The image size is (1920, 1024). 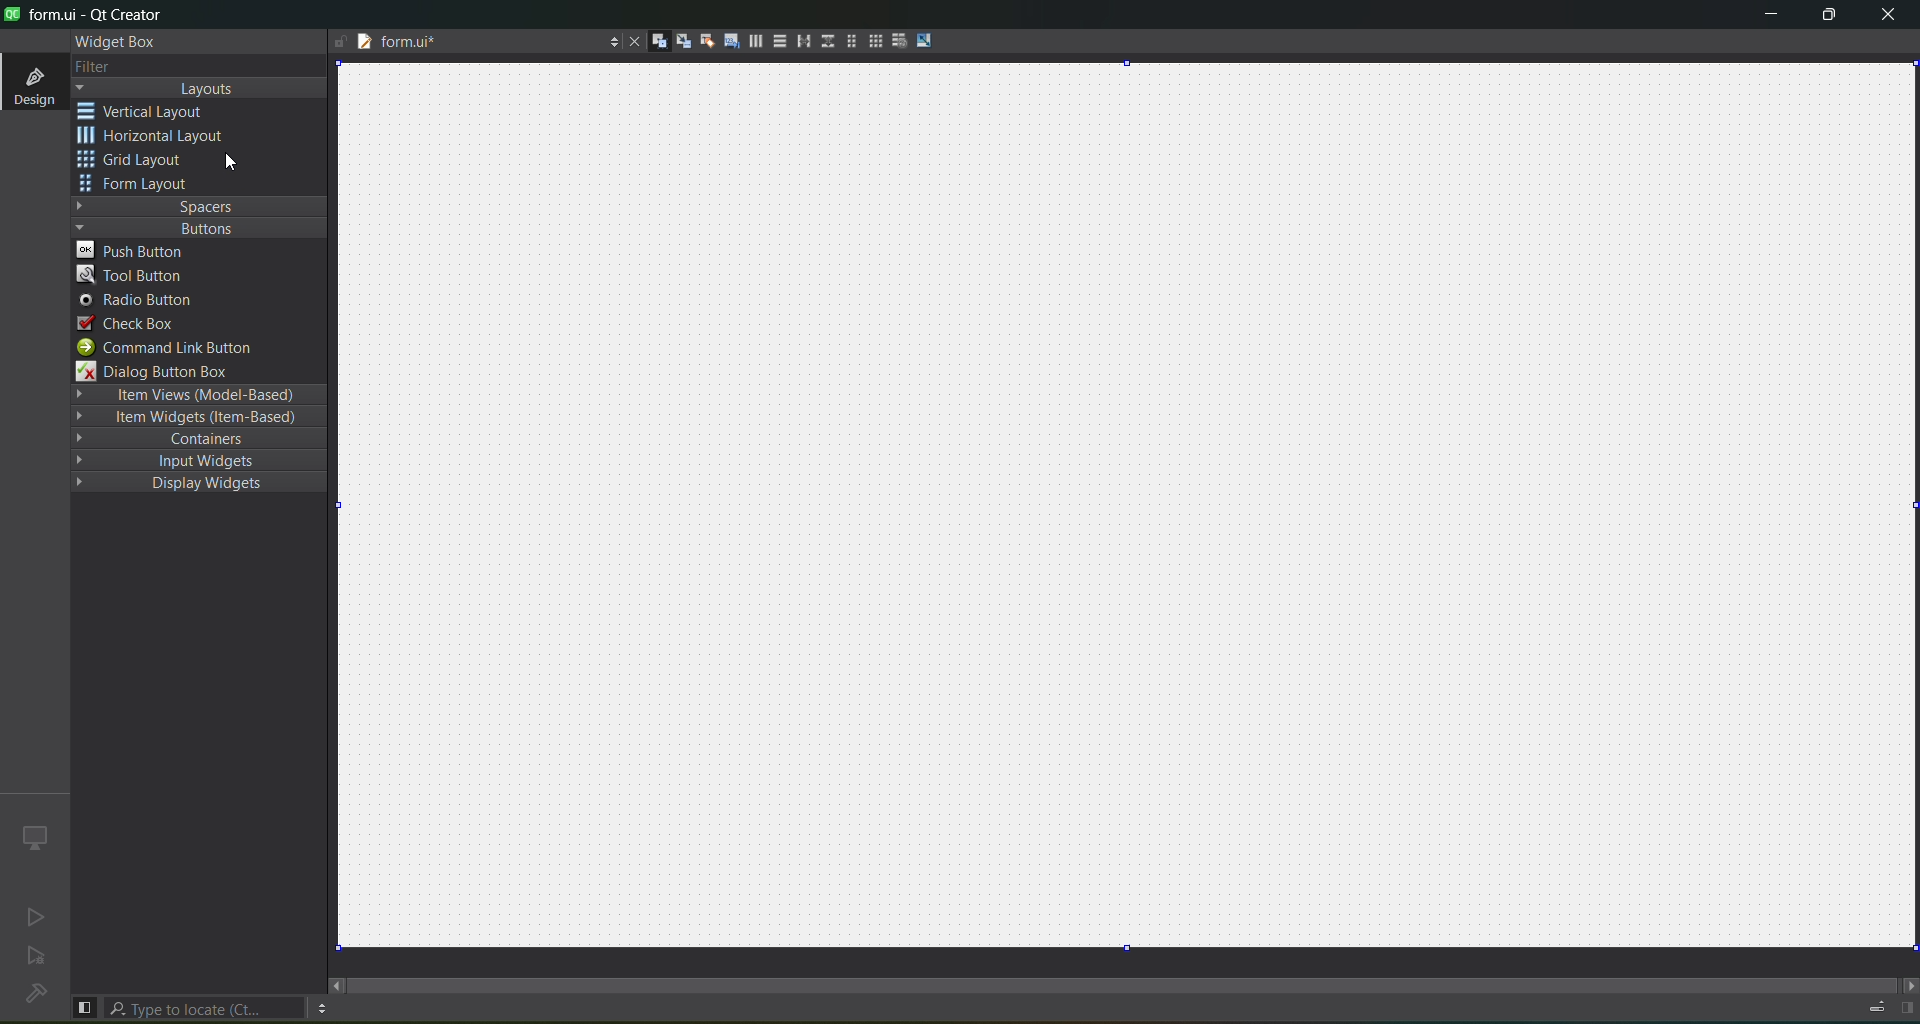 I want to click on display widgets, so click(x=184, y=484).